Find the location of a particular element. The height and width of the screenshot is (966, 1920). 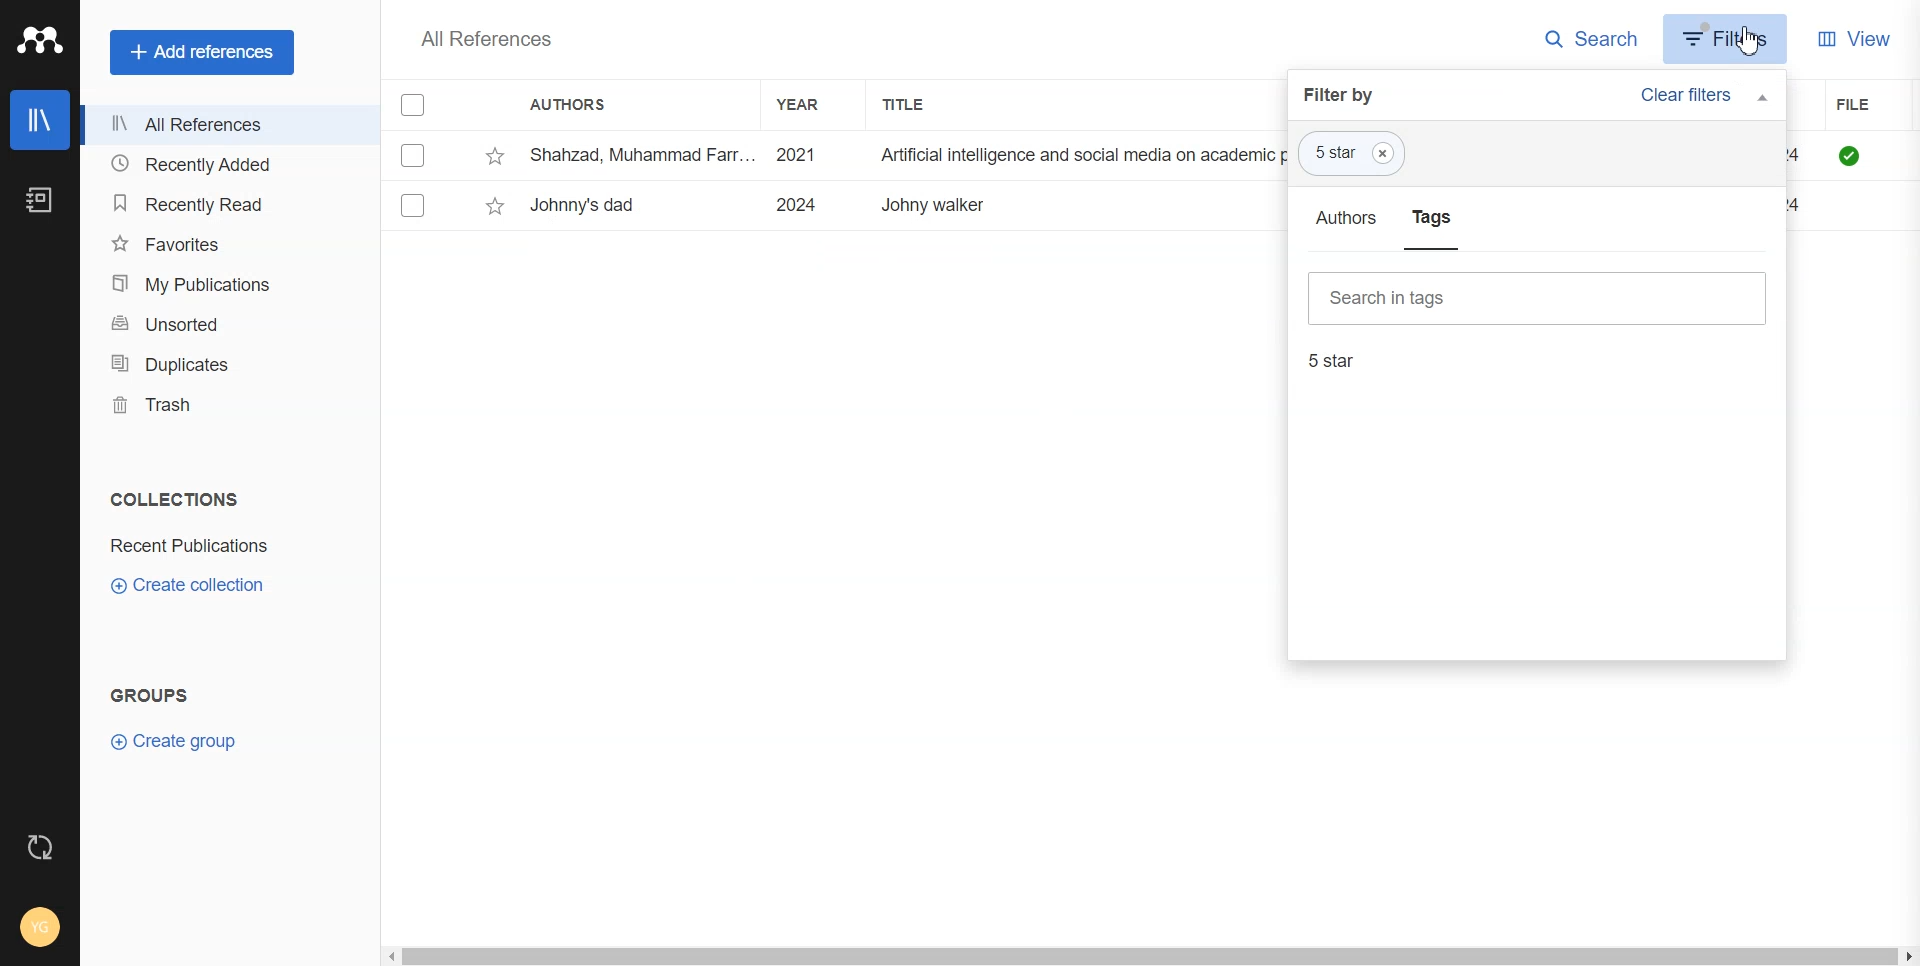

Create collection is located at coordinates (189, 584).